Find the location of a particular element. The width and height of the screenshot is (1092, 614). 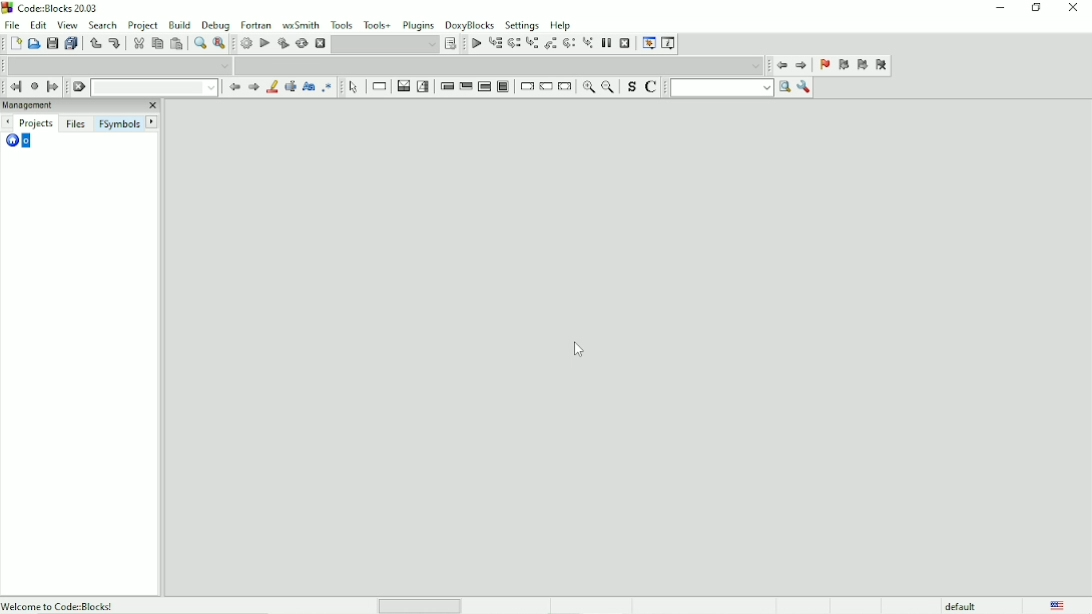

default is located at coordinates (962, 605).